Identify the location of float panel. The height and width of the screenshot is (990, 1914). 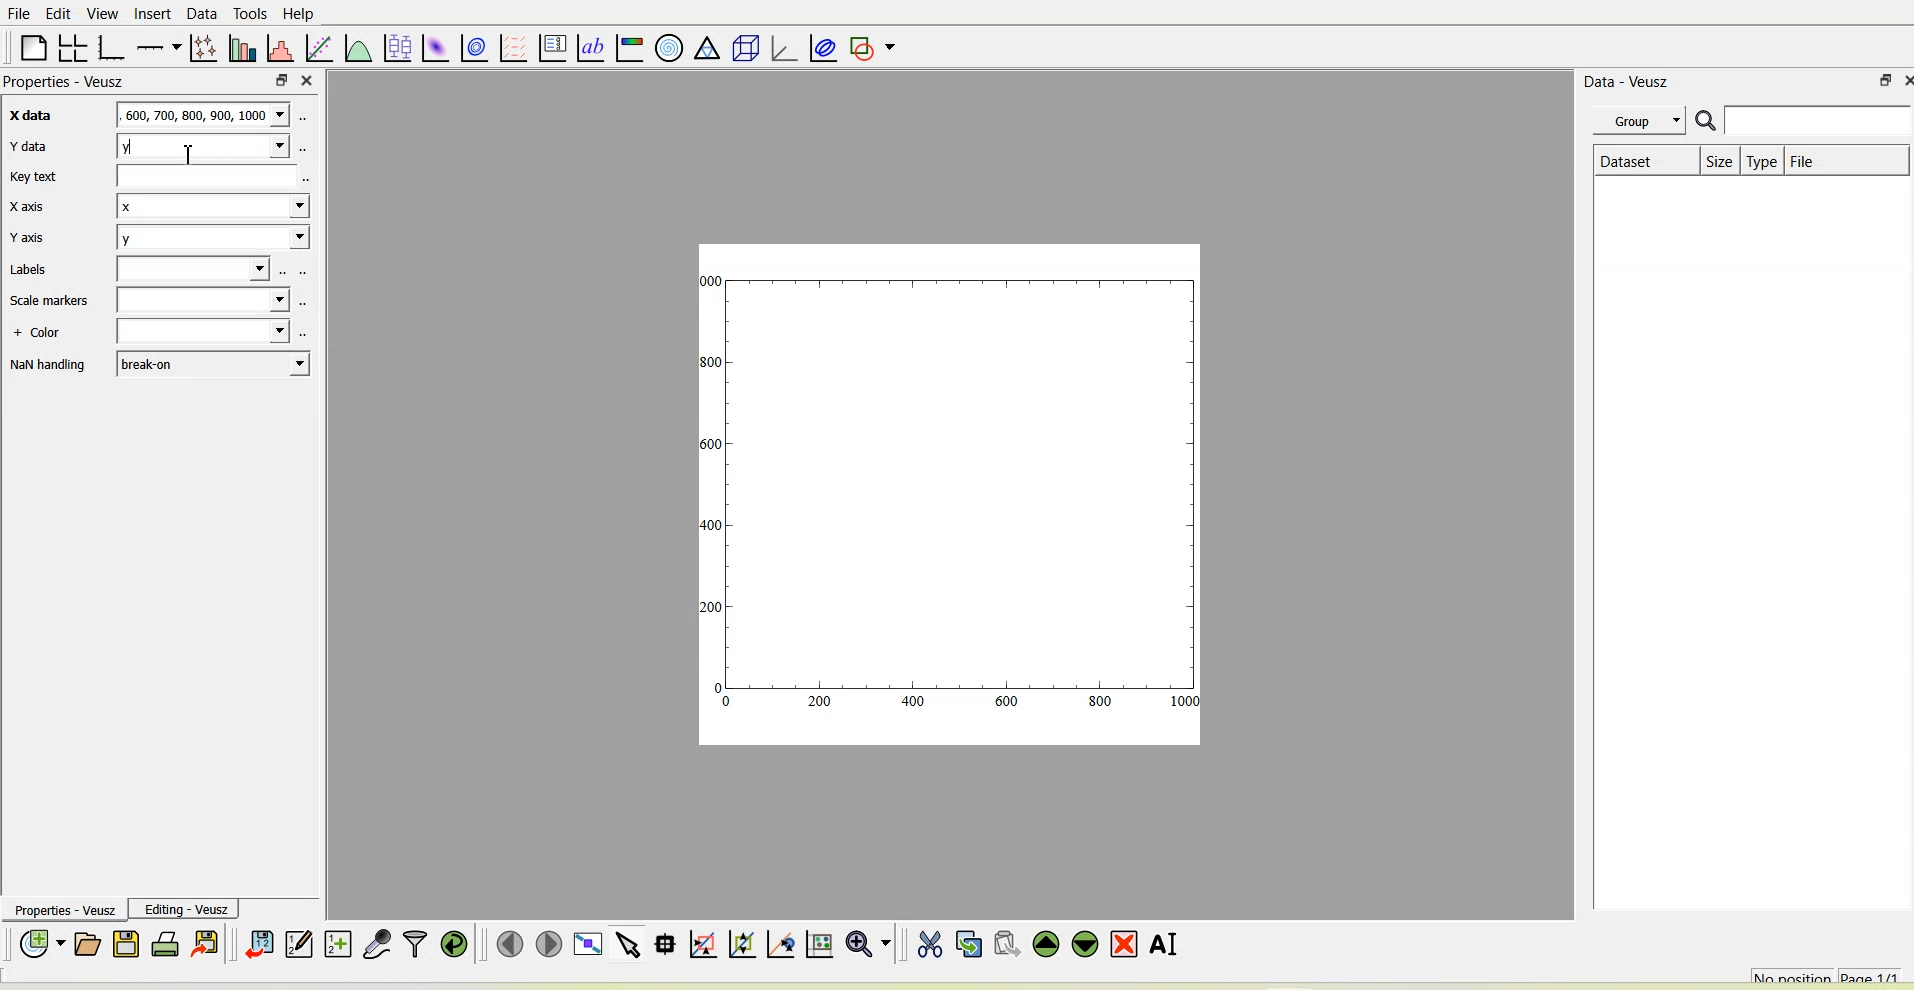
(1881, 81).